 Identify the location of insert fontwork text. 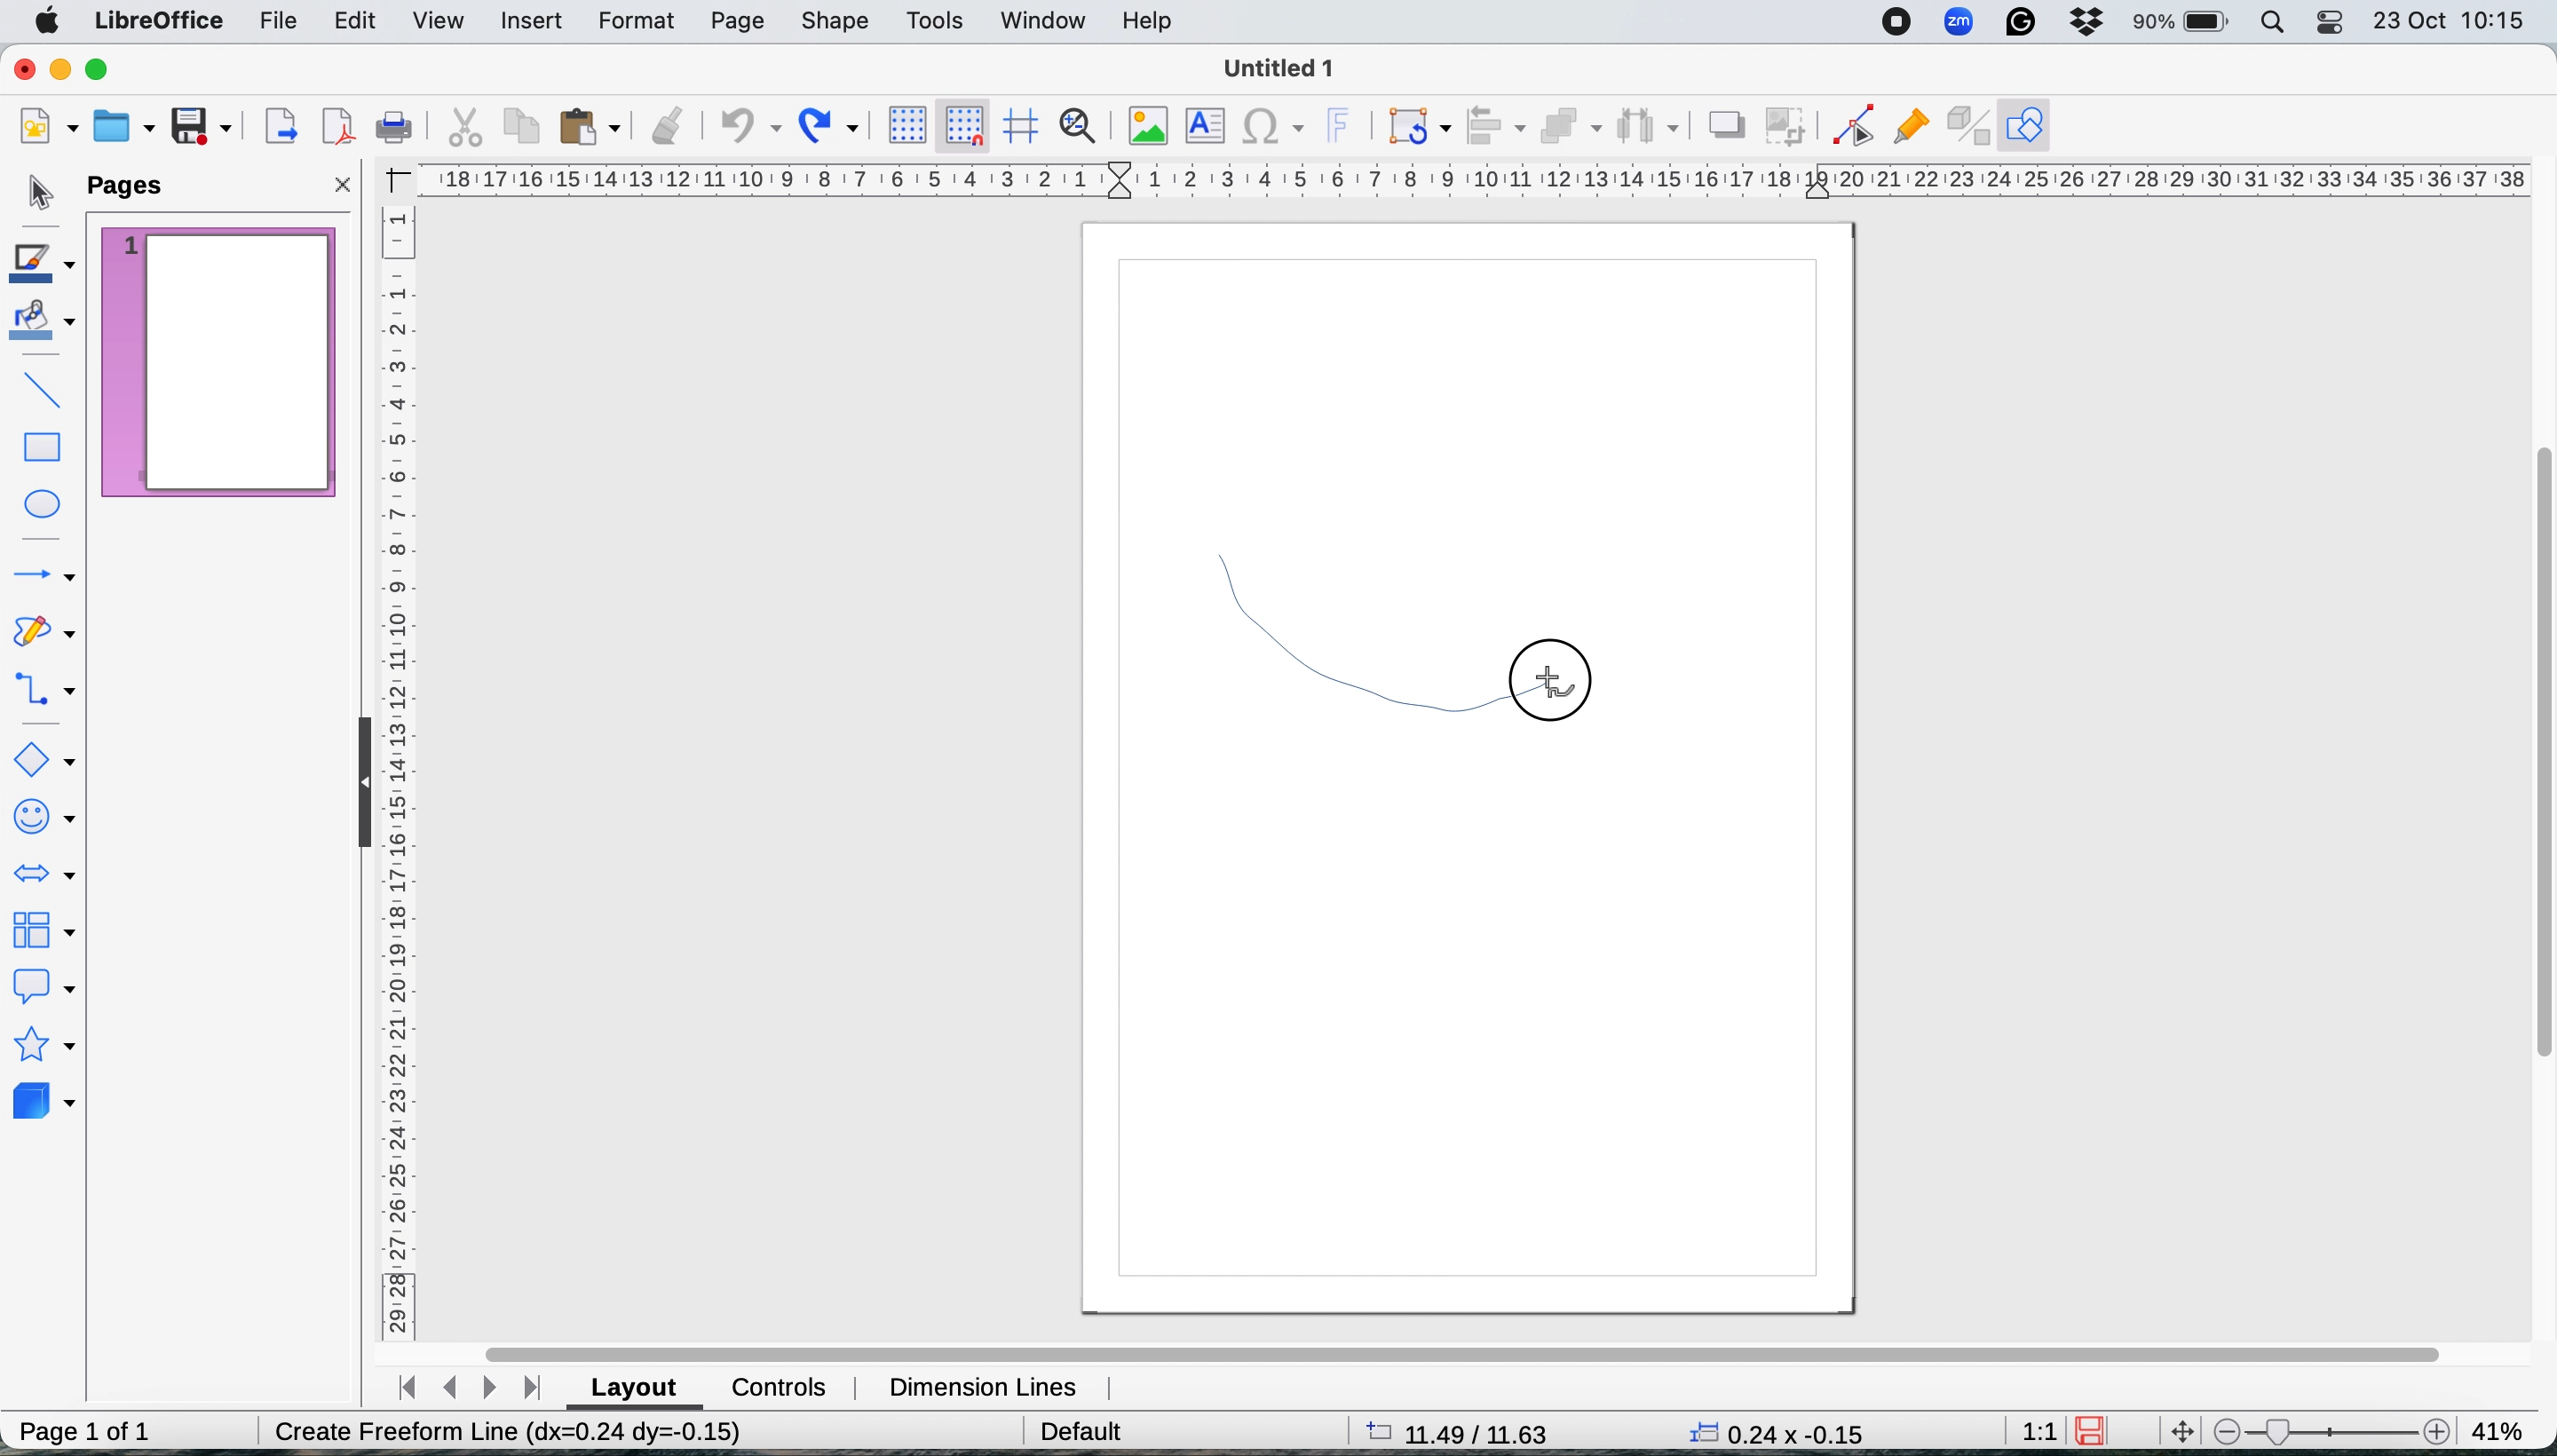
(1345, 127).